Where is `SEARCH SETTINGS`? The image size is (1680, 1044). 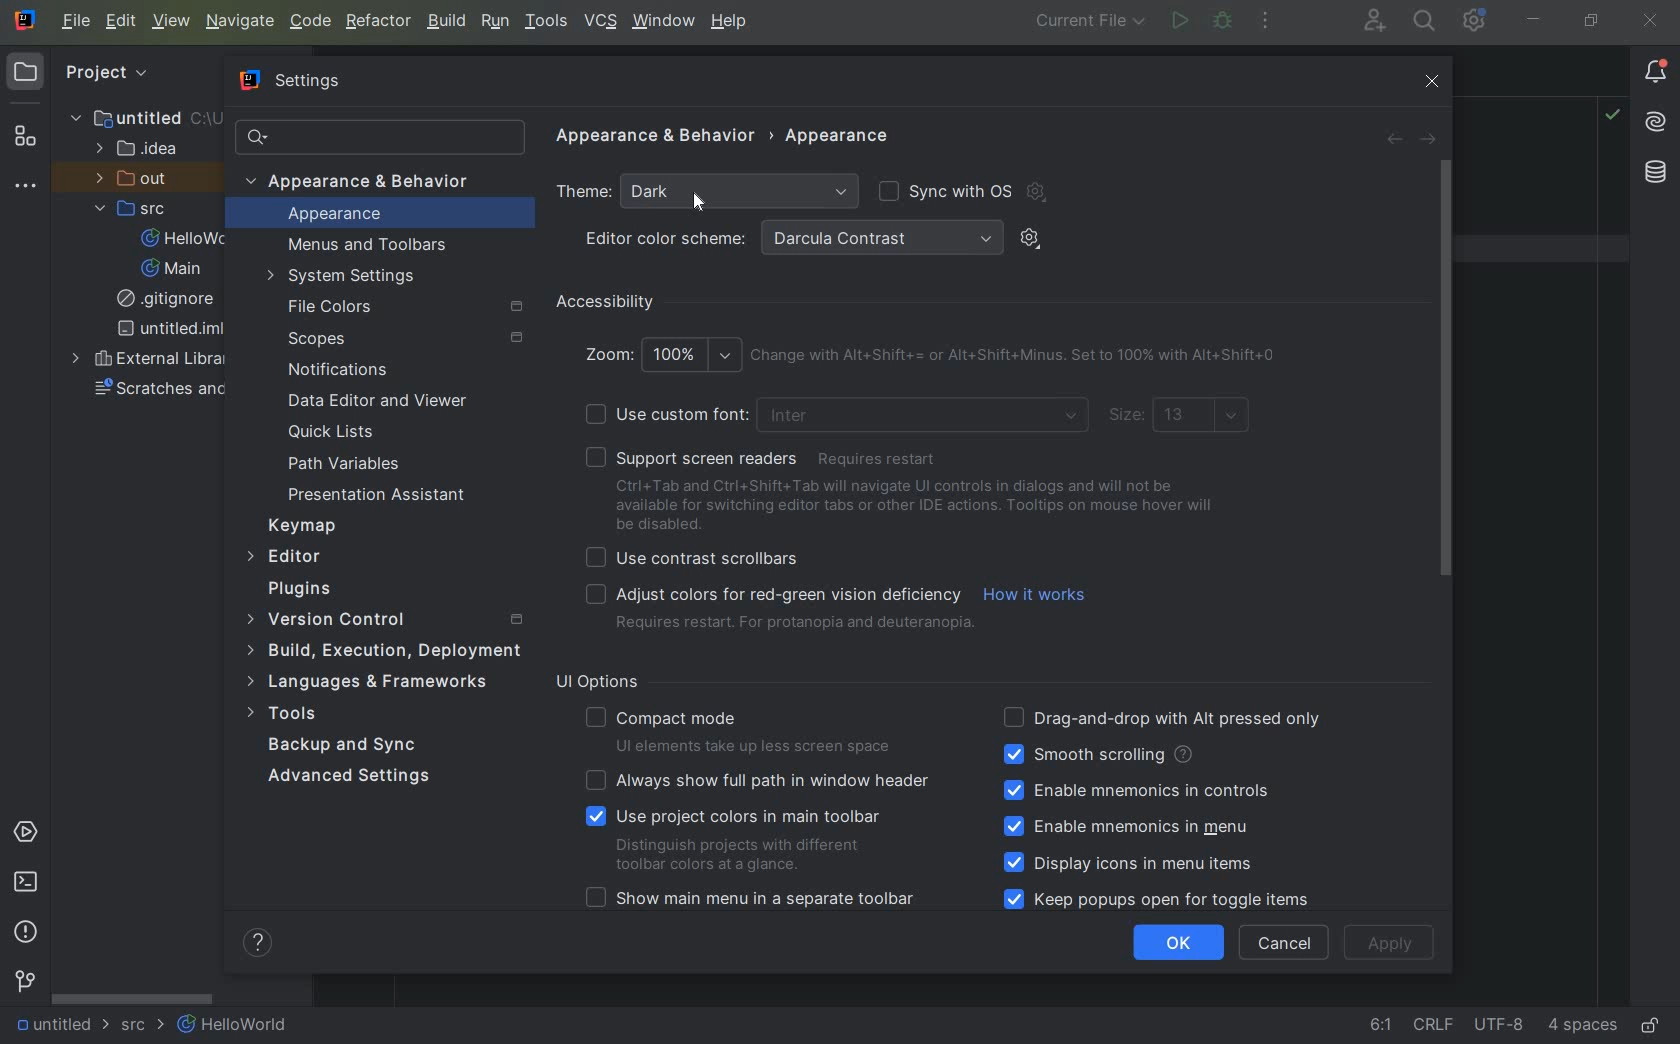 SEARCH SETTINGS is located at coordinates (378, 137).